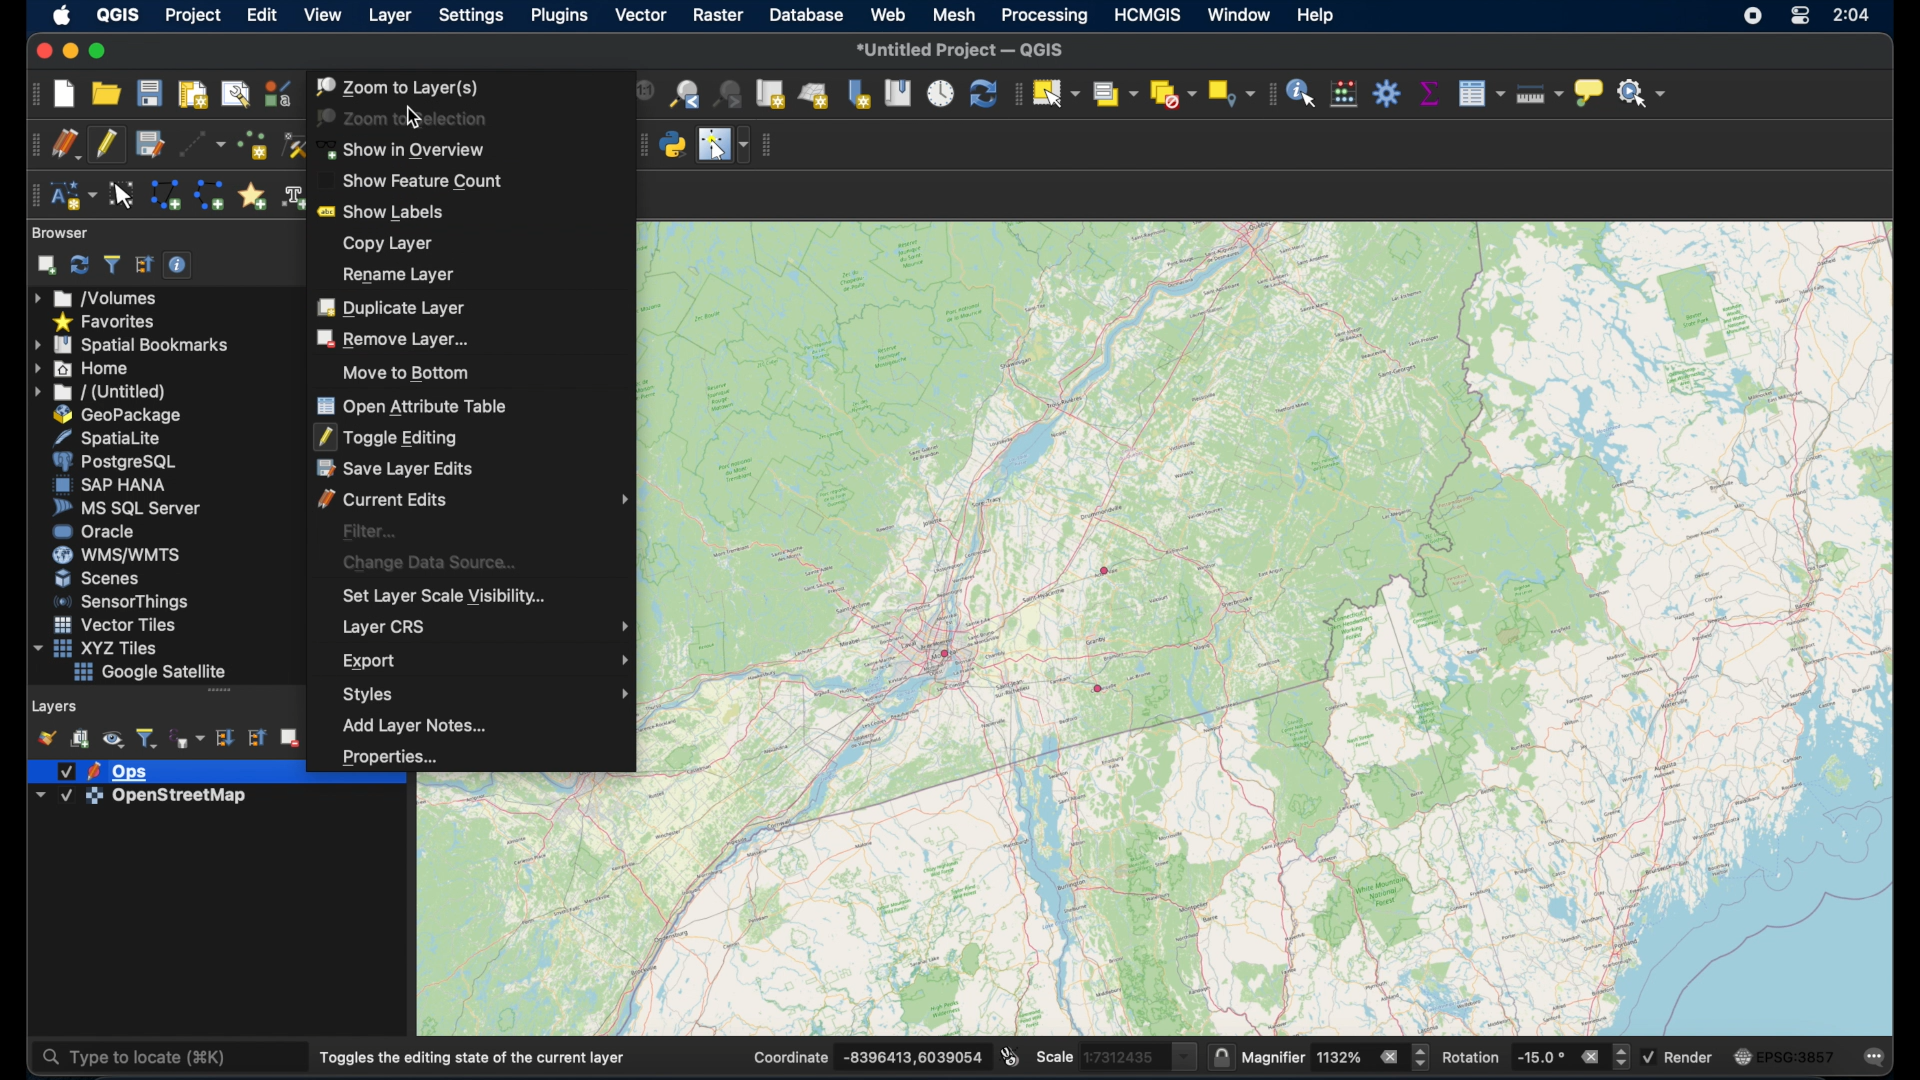 Image resolution: width=1920 pixels, height=1080 pixels. Describe the element at coordinates (719, 15) in the screenshot. I see `raster` at that location.